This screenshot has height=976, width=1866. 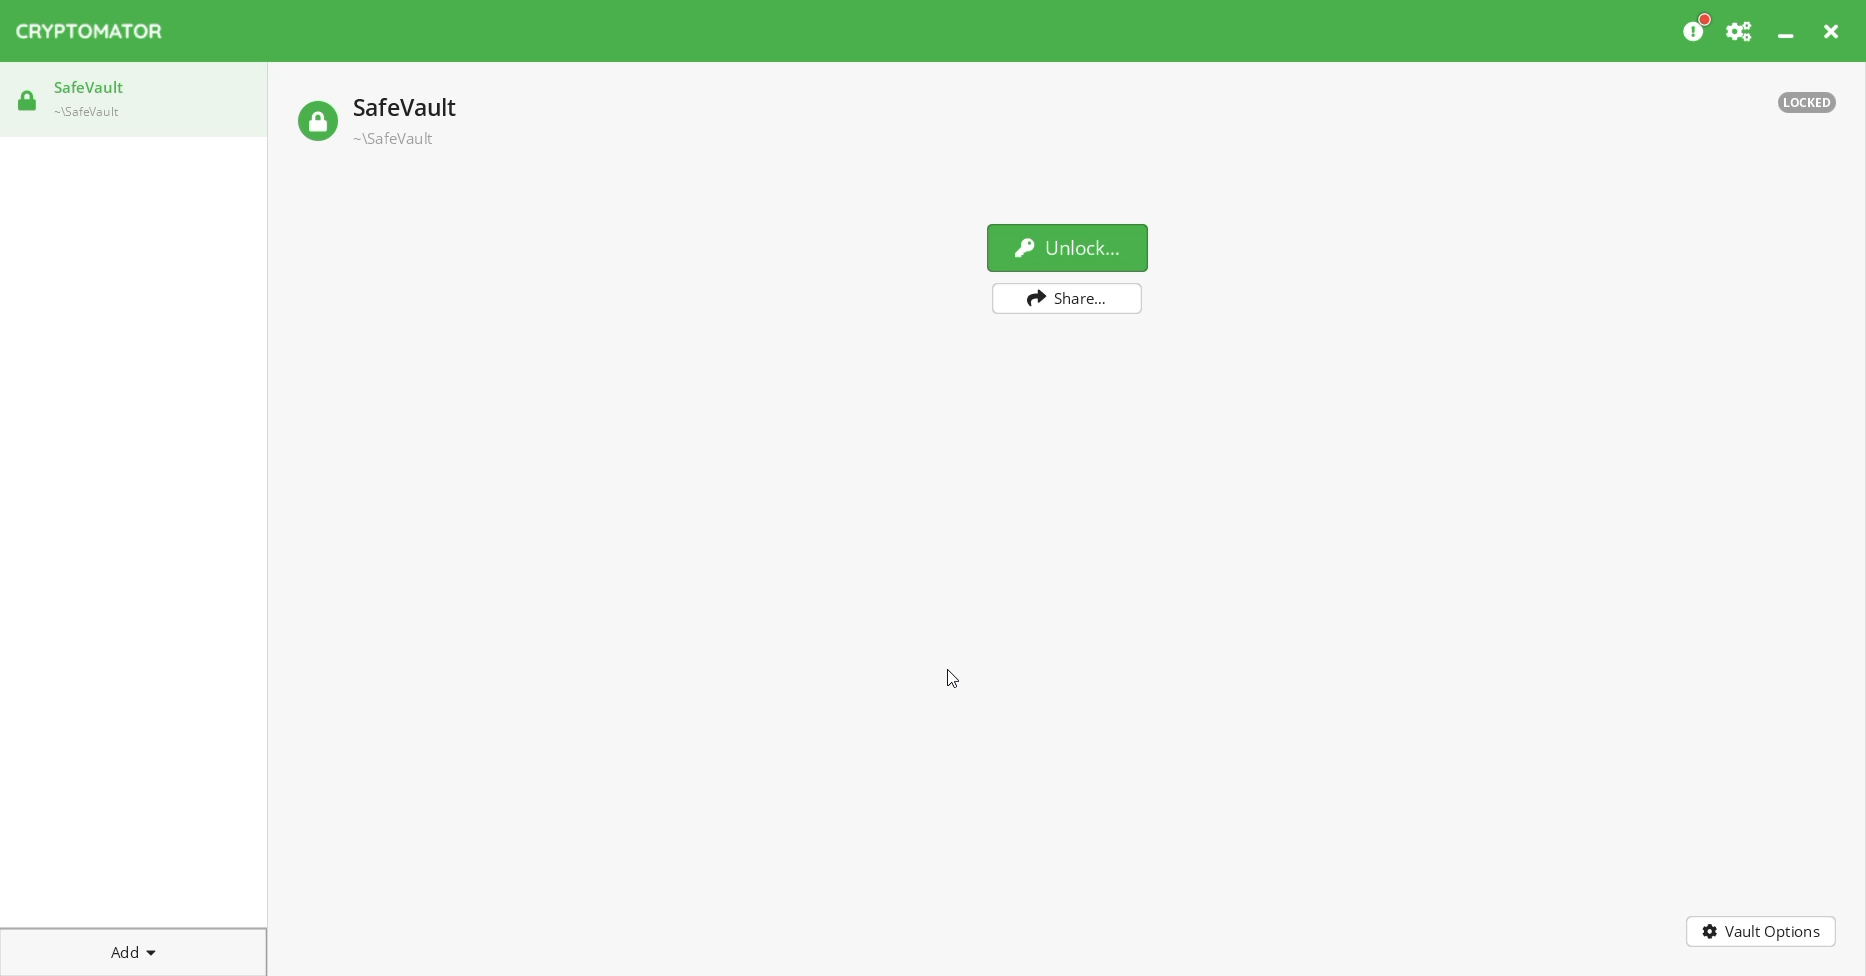 I want to click on Preferences, so click(x=1741, y=31).